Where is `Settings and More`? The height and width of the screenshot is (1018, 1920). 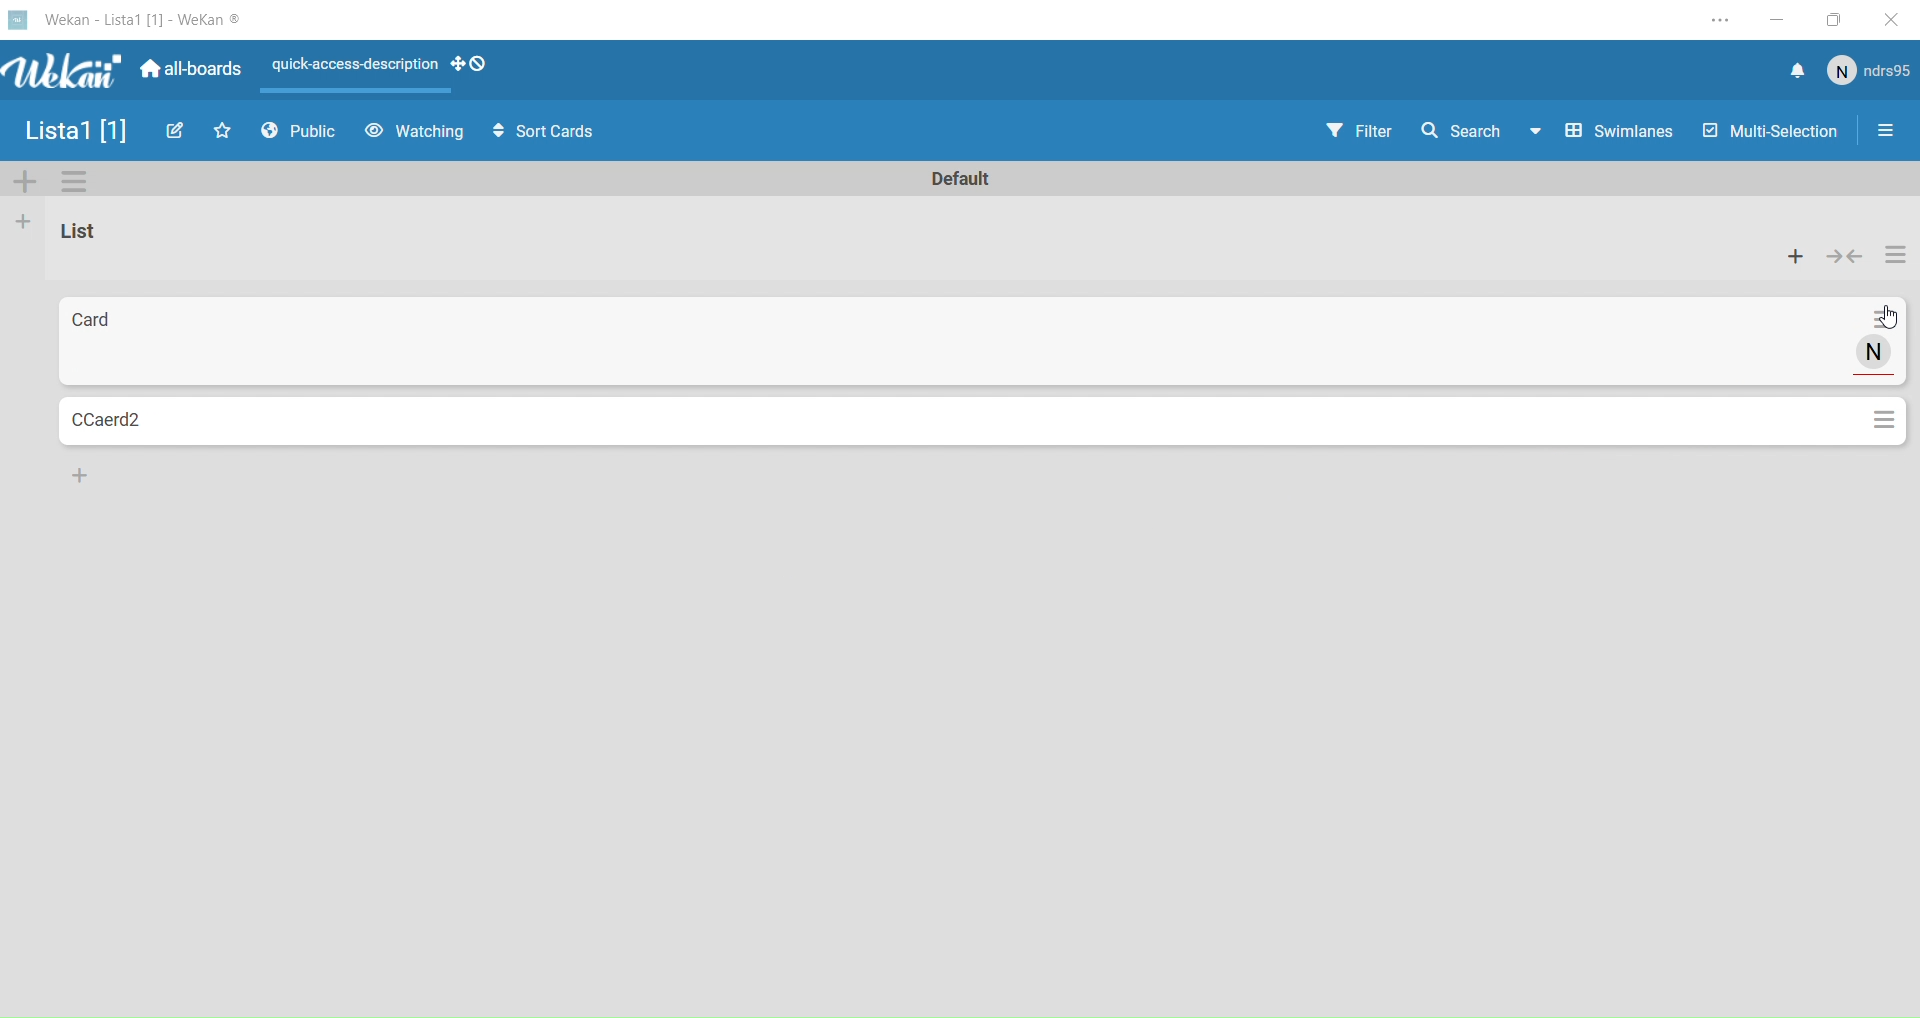
Settings and More is located at coordinates (1731, 20).